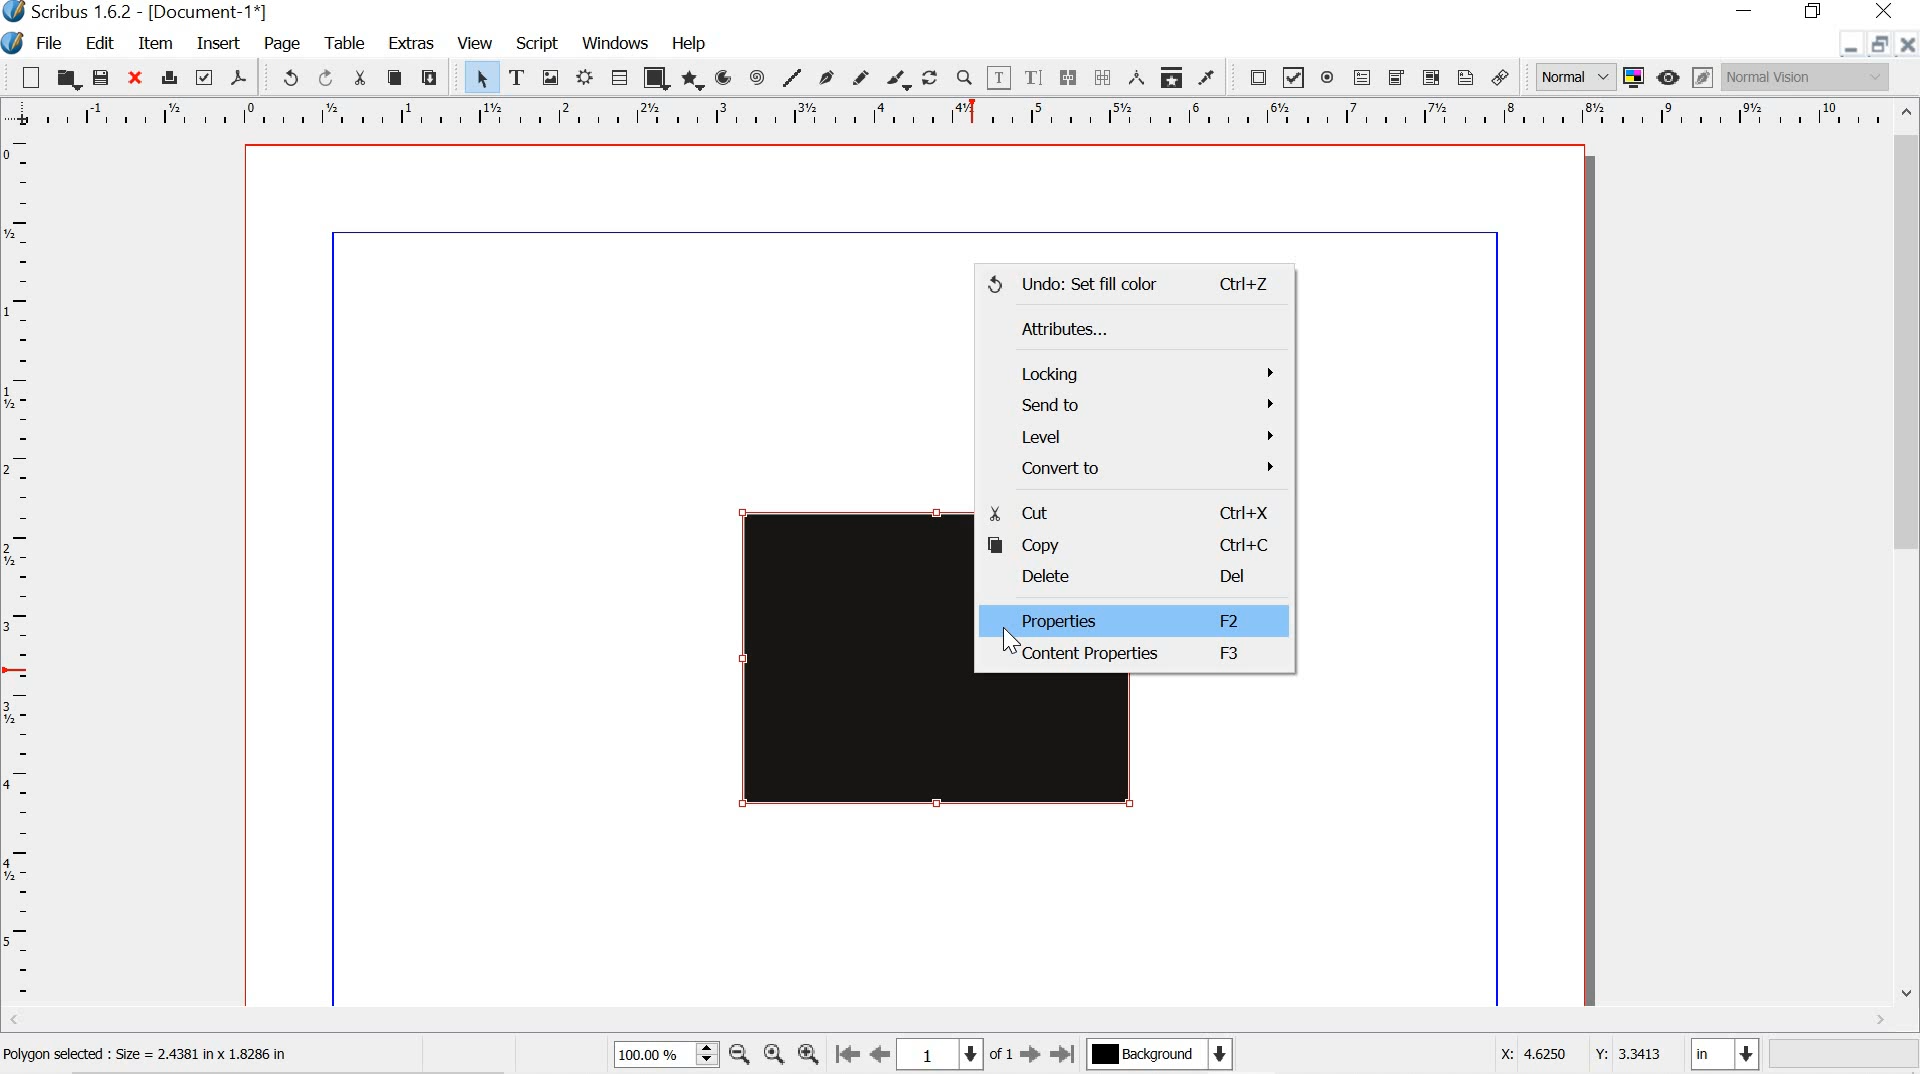 This screenshot has height=1074, width=1920. I want to click on edit text with story editor, so click(1036, 79).